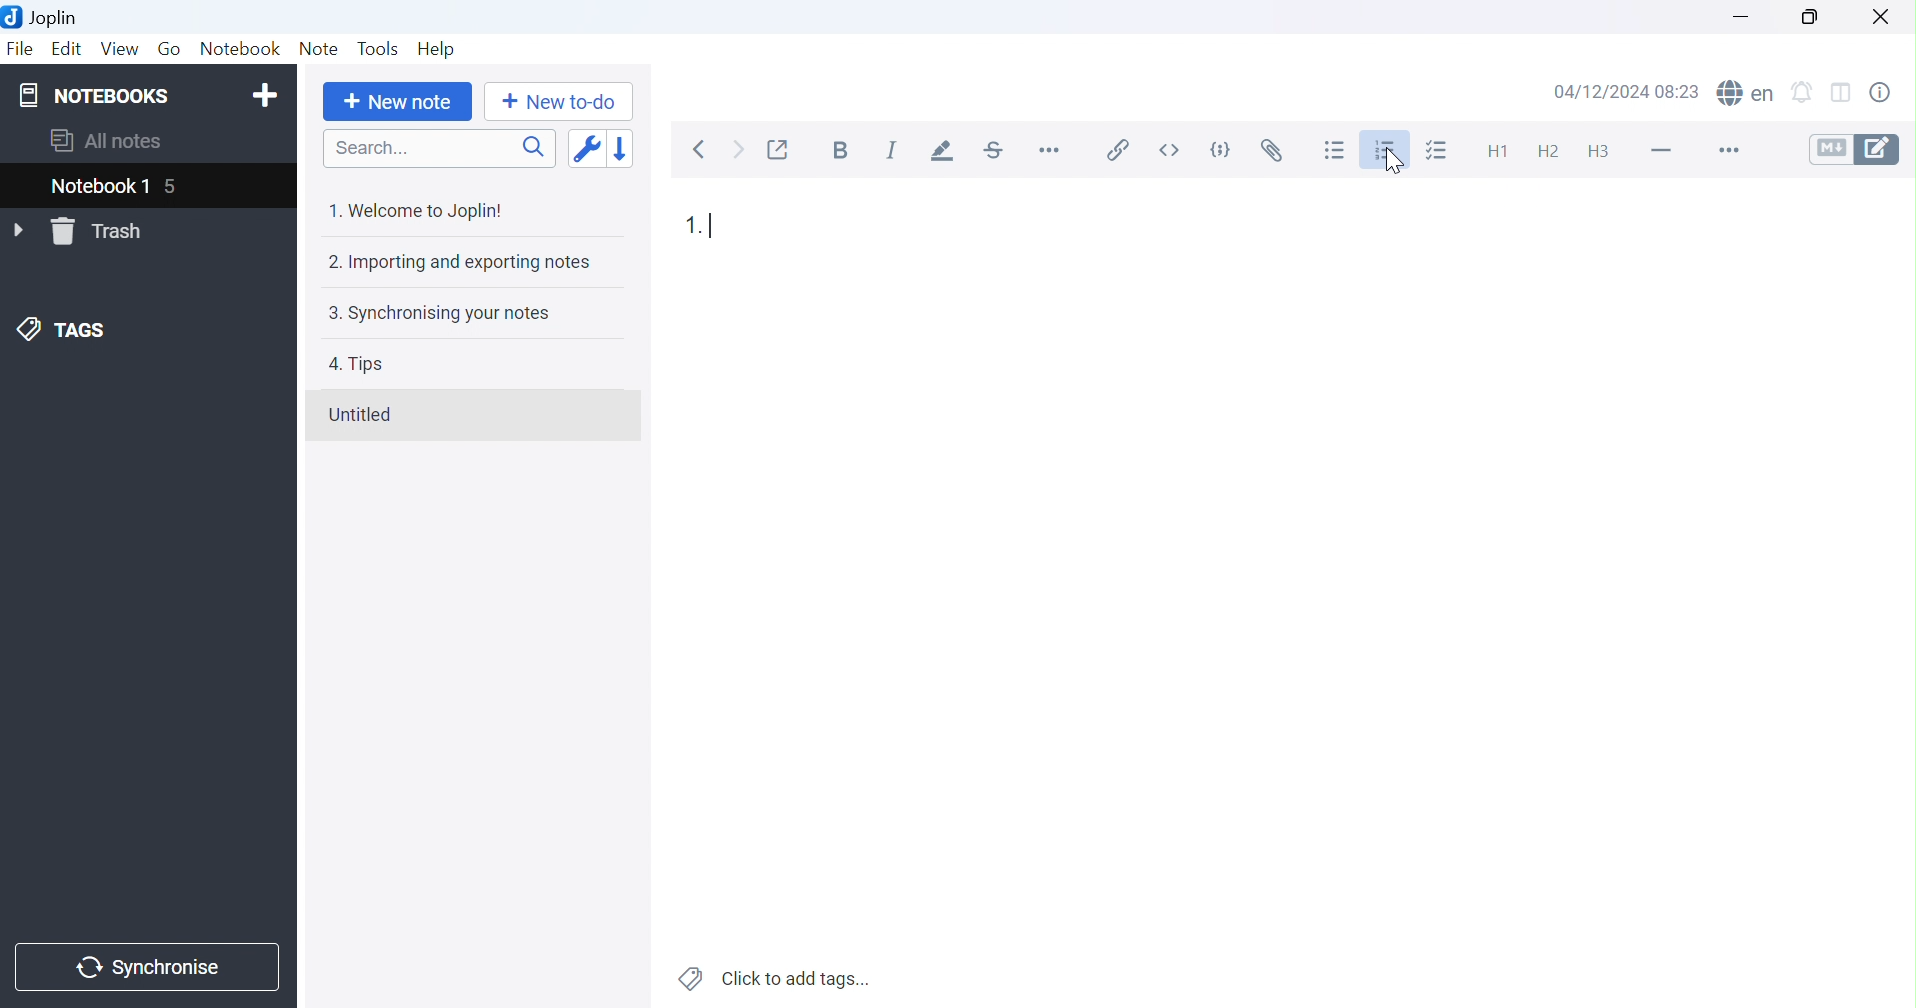 Image resolution: width=1916 pixels, height=1008 pixels. What do you see at coordinates (1442, 150) in the screenshot?
I see `Checkbox list` at bounding box center [1442, 150].